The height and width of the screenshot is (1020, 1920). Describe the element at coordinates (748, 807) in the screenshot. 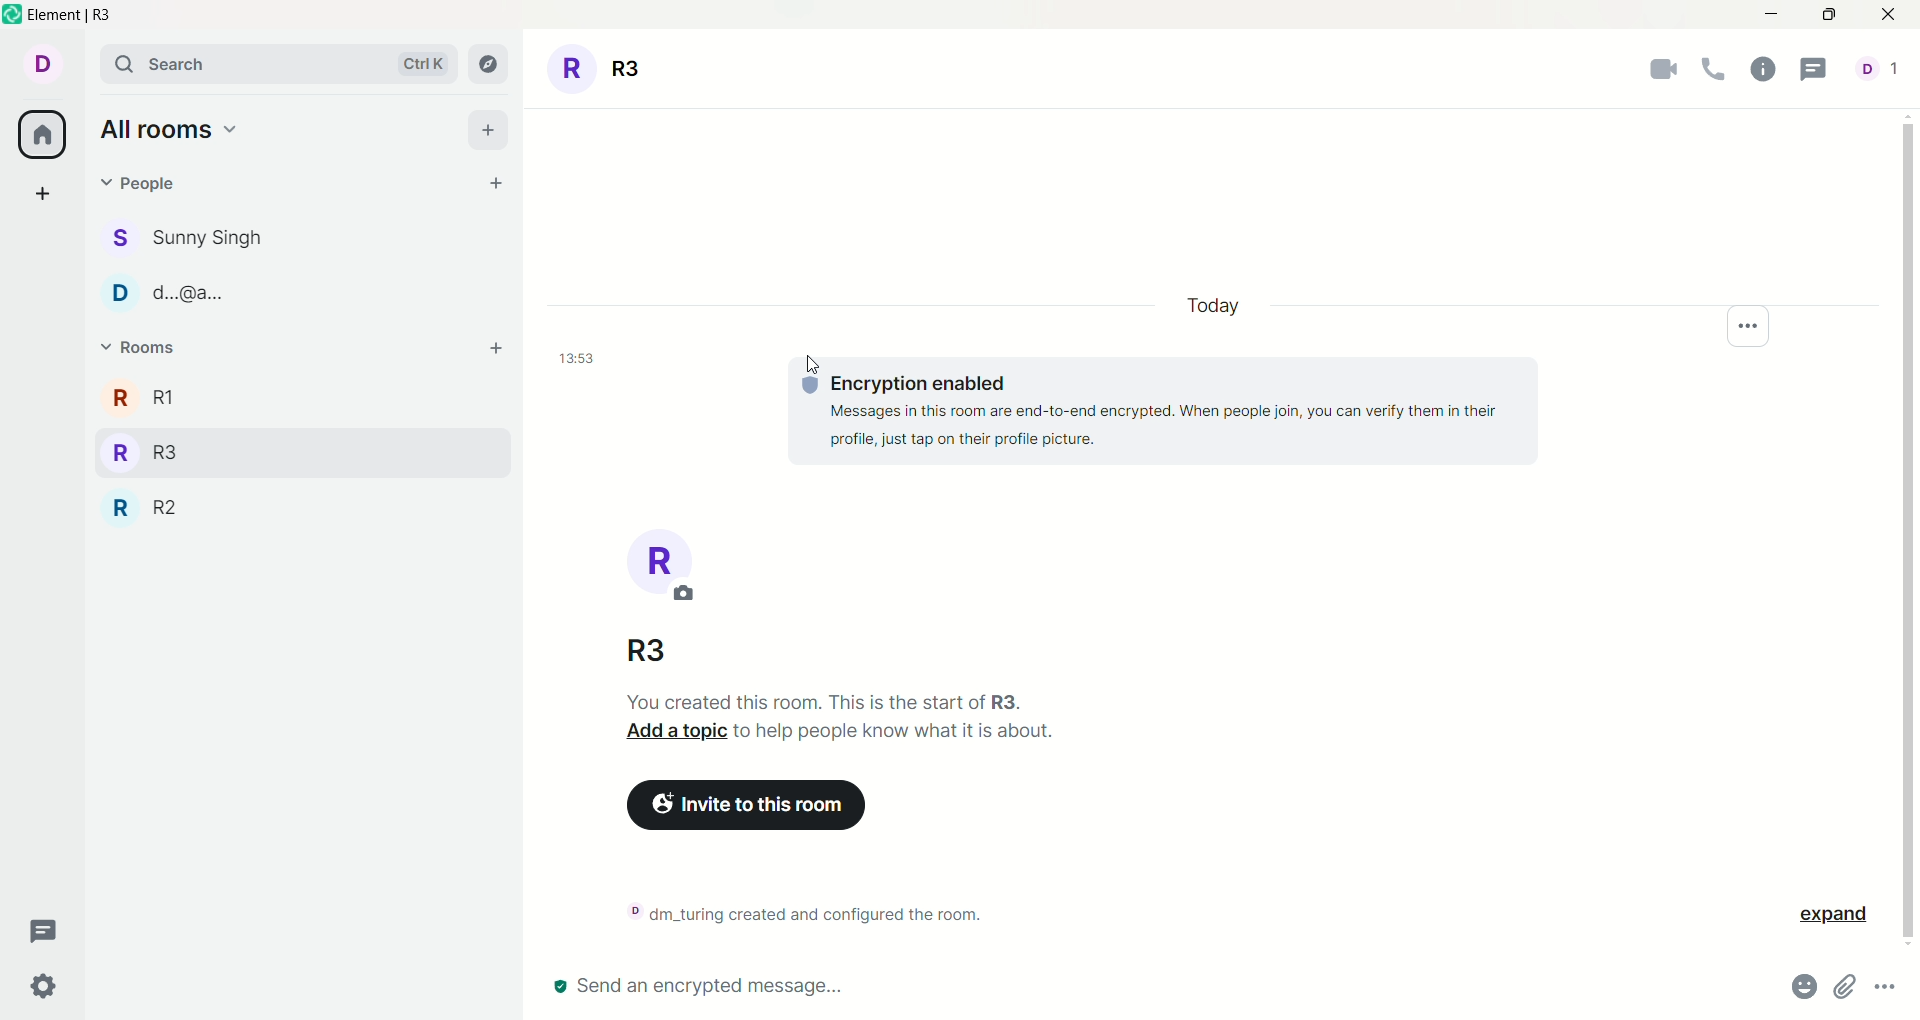

I see `invite to this room` at that location.